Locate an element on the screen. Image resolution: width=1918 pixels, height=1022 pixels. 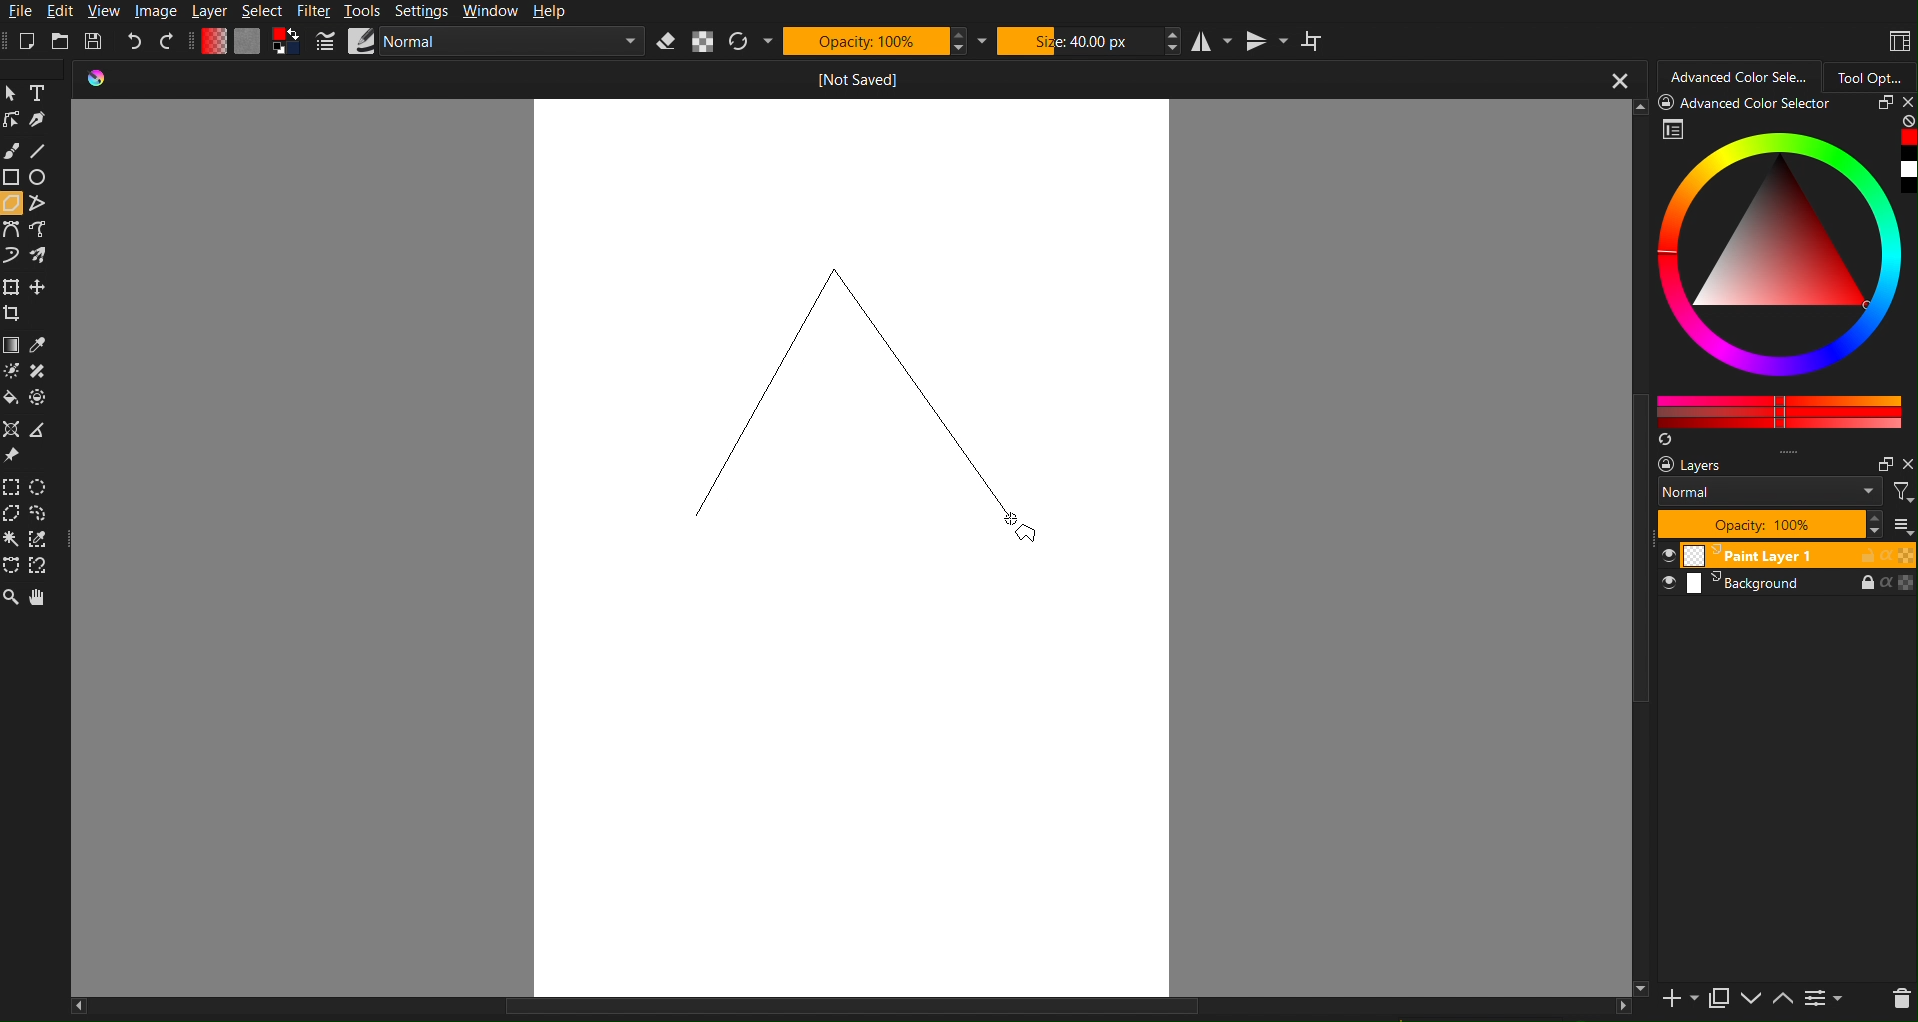
ellipse tool is located at coordinates (44, 177).